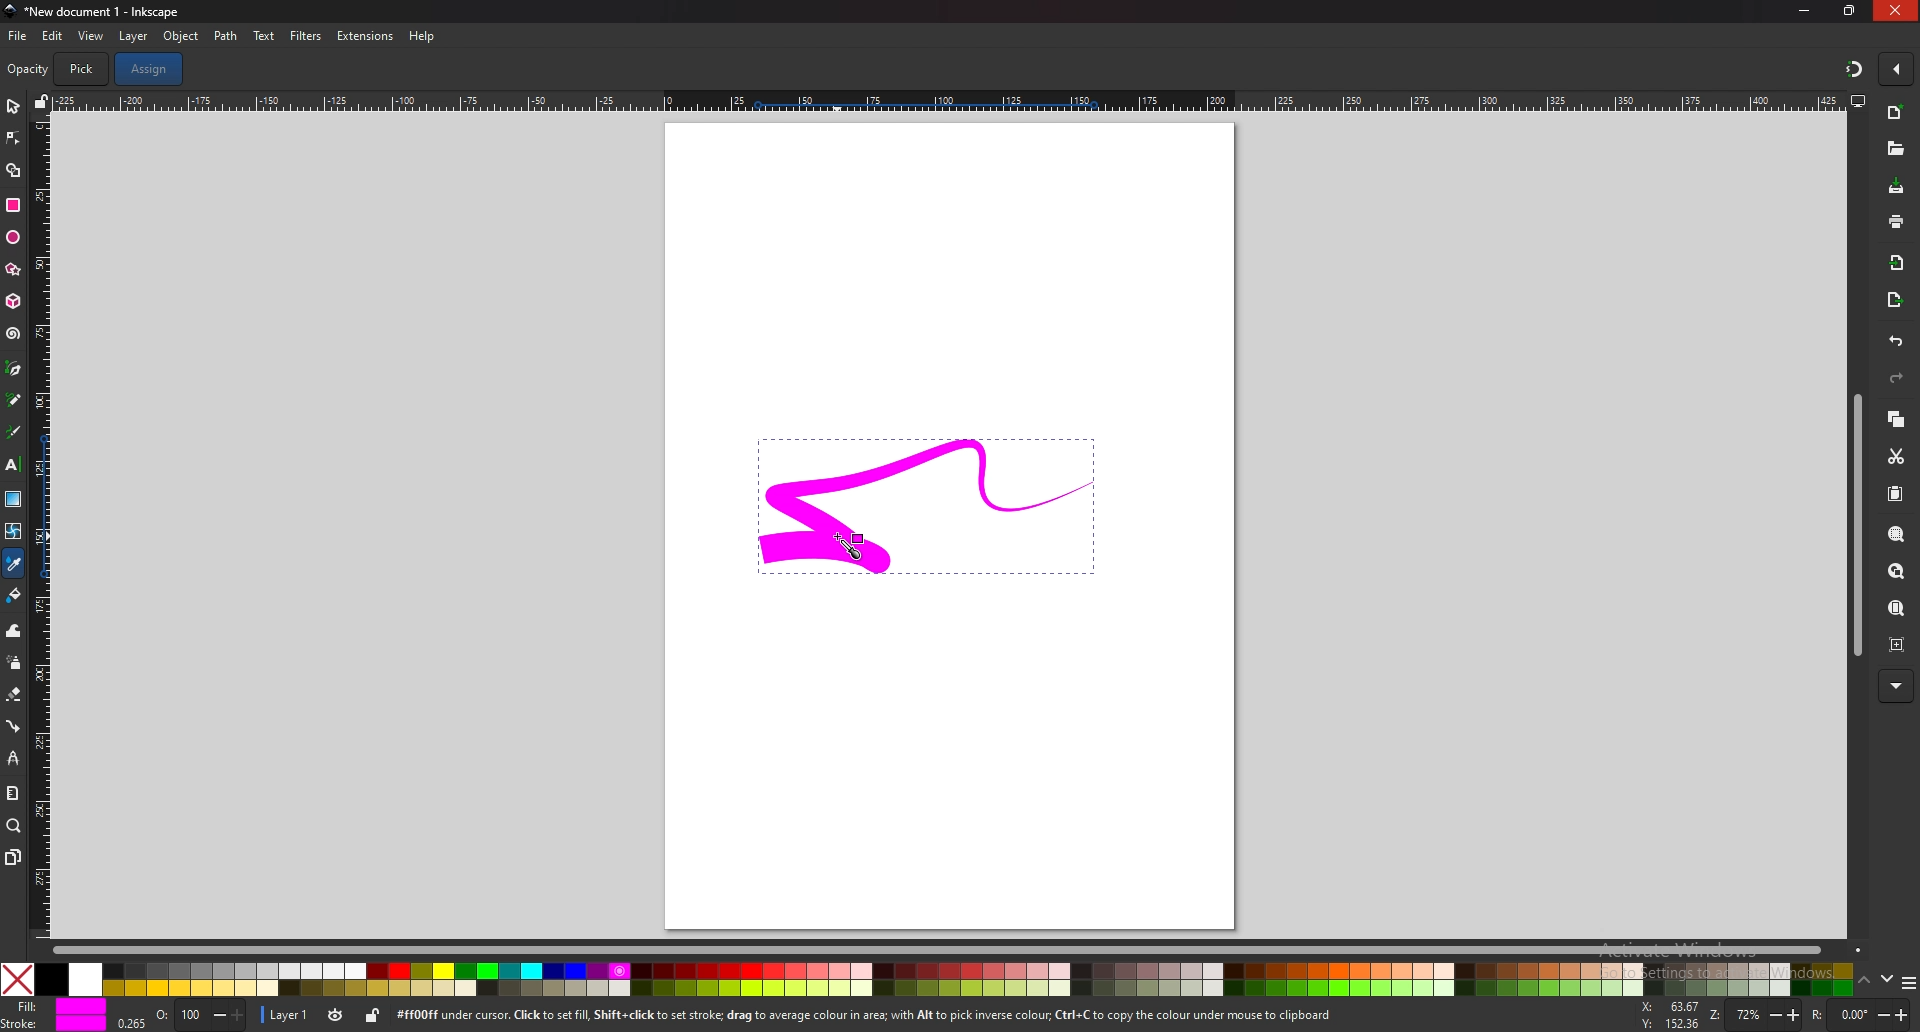  I want to click on opacity, so click(28, 70).